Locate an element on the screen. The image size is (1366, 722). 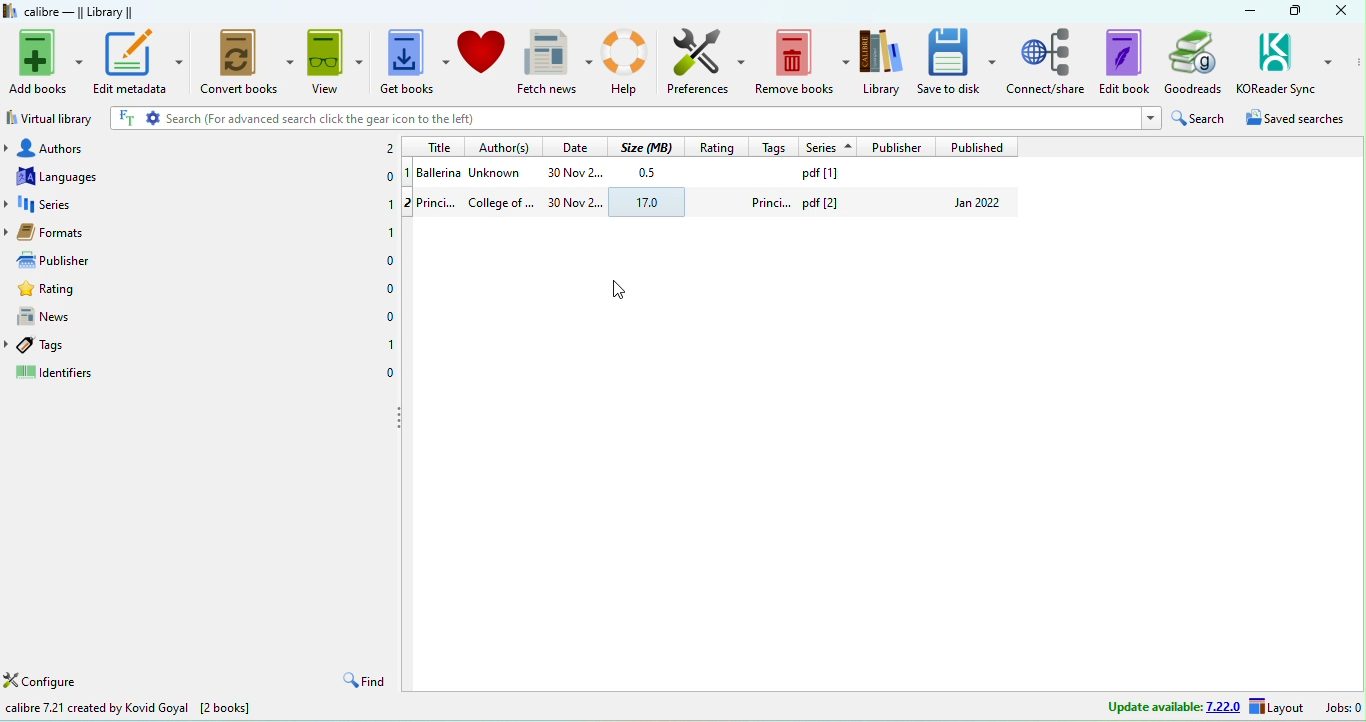
Get books is located at coordinates (415, 60).